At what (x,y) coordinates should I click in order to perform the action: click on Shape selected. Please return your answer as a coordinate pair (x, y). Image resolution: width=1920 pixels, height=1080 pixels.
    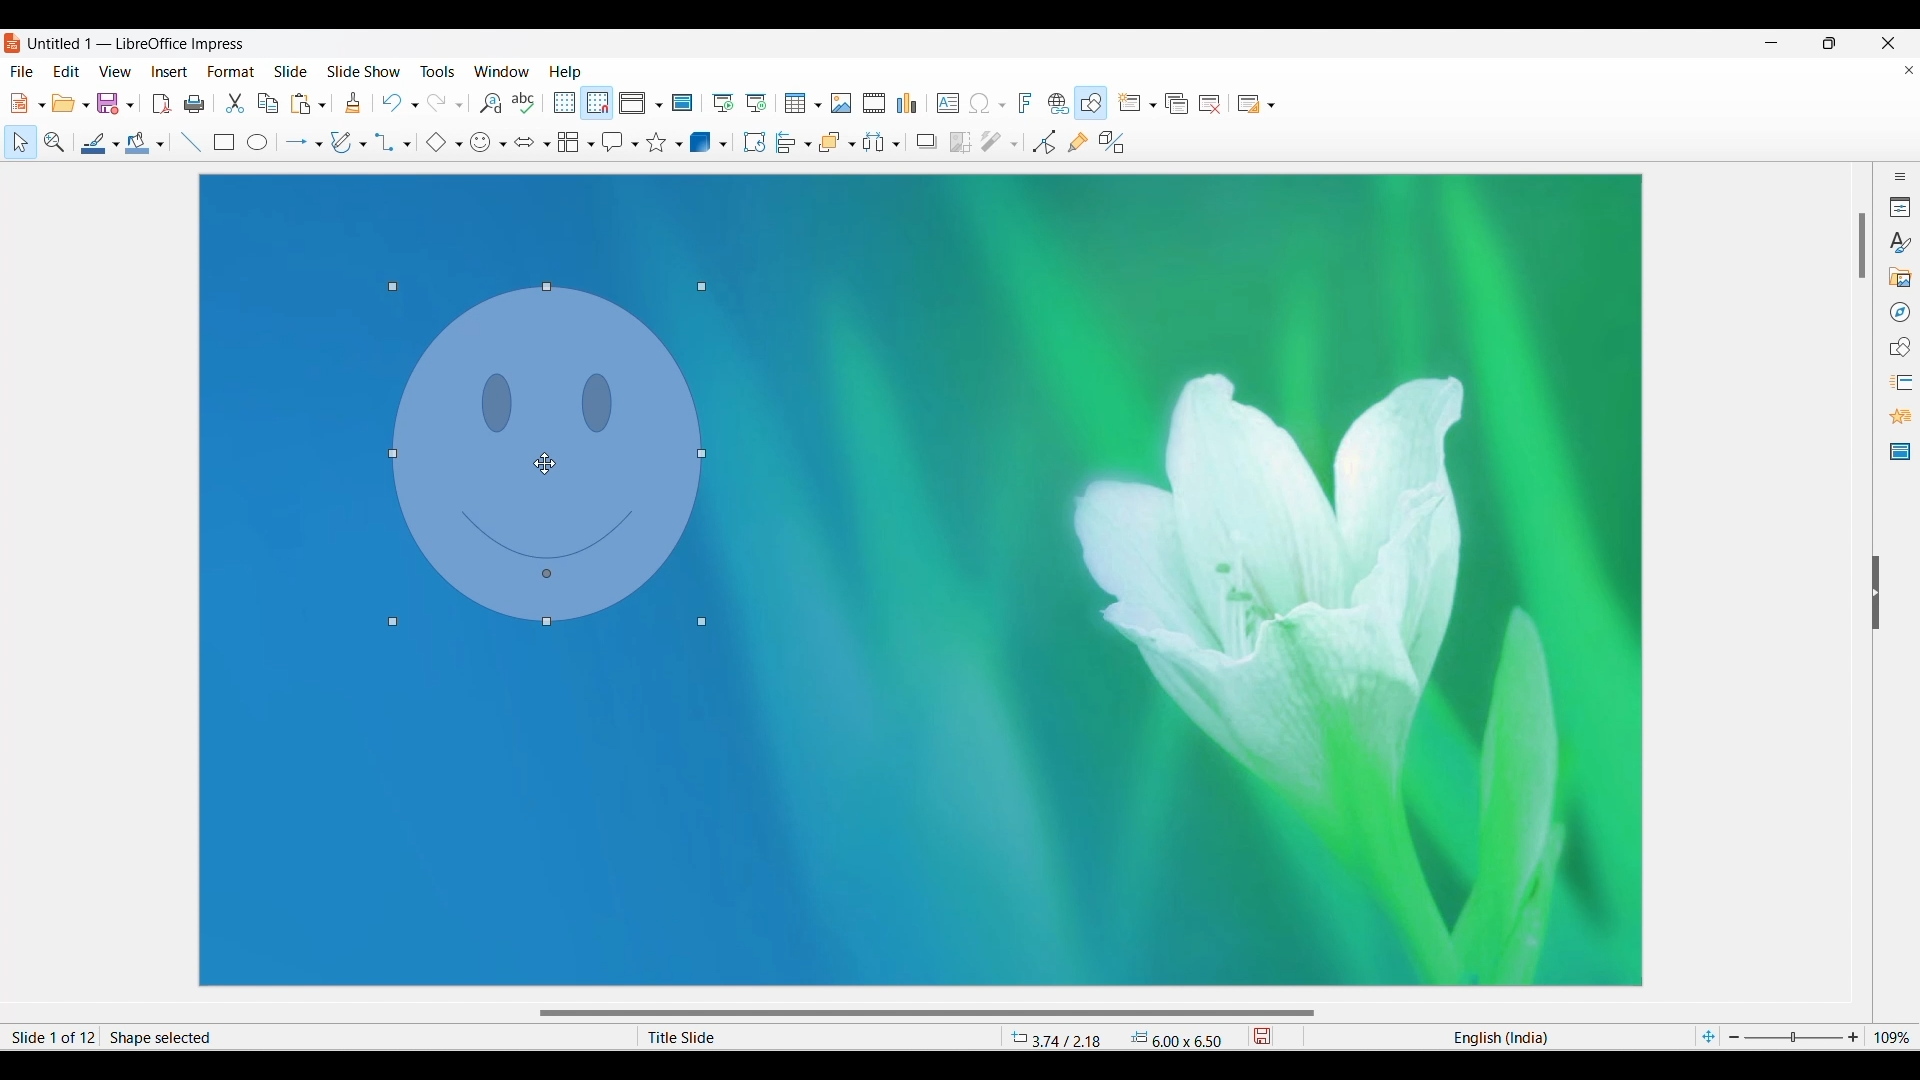
    Looking at the image, I should click on (317, 1037).